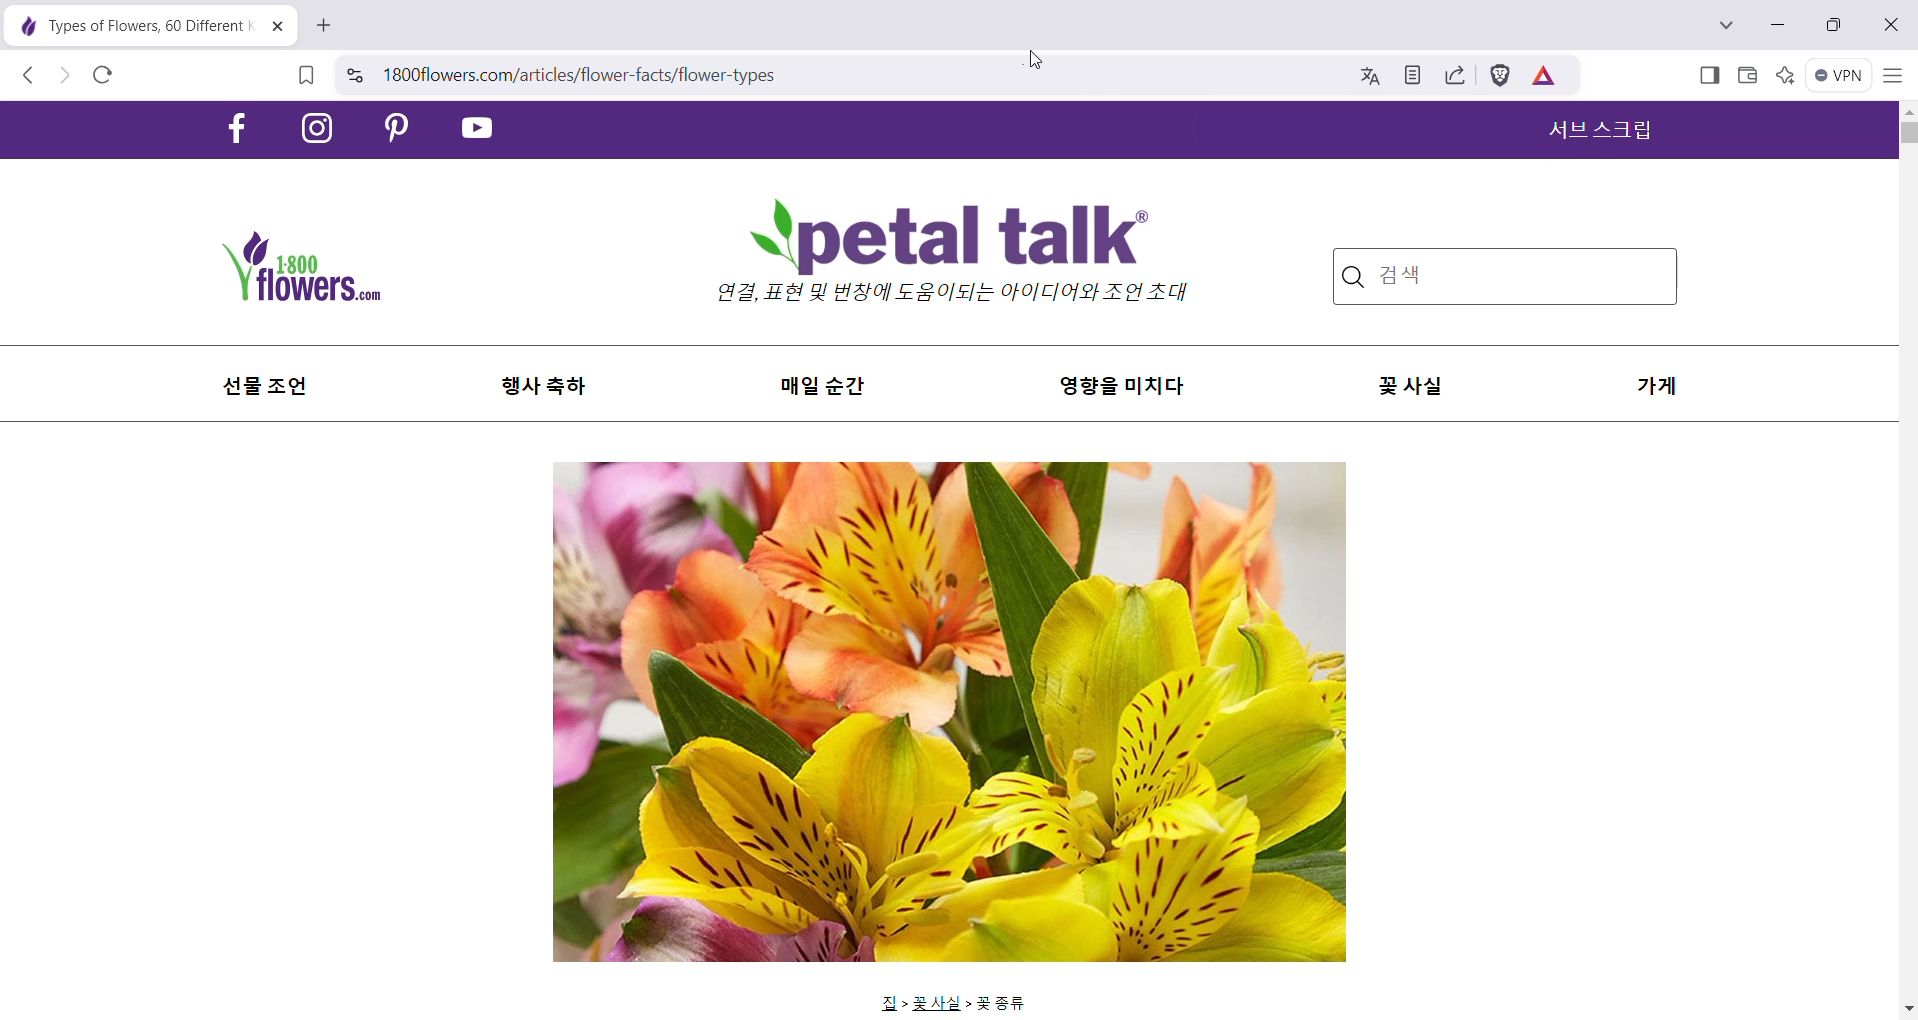  I want to click on Turn on Speedreader, so click(1411, 76).